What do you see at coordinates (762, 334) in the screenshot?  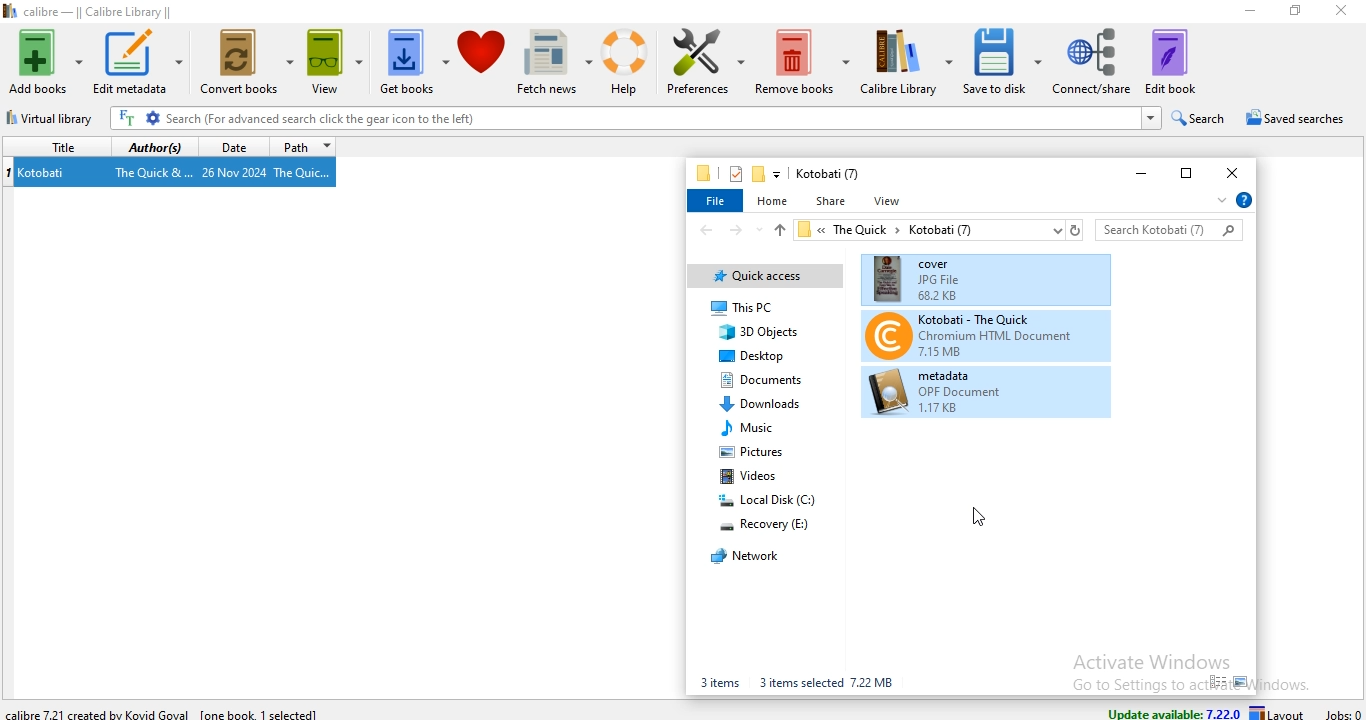 I see `3D Objects` at bounding box center [762, 334].